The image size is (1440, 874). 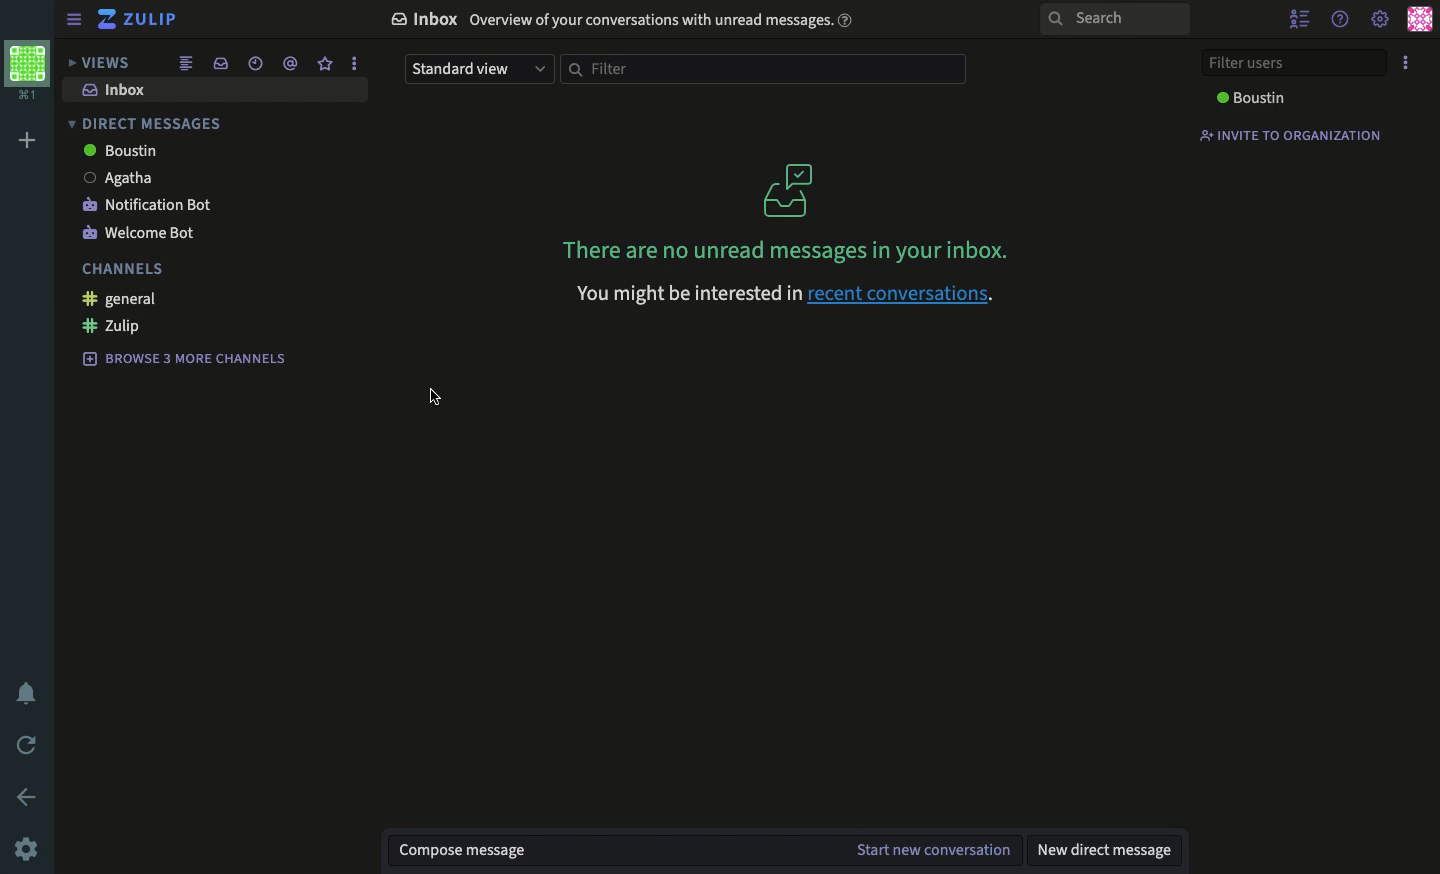 What do you see at coordinates (466, 850) in the screenshot?
I see `compose message` at bounding box center [466, 850].